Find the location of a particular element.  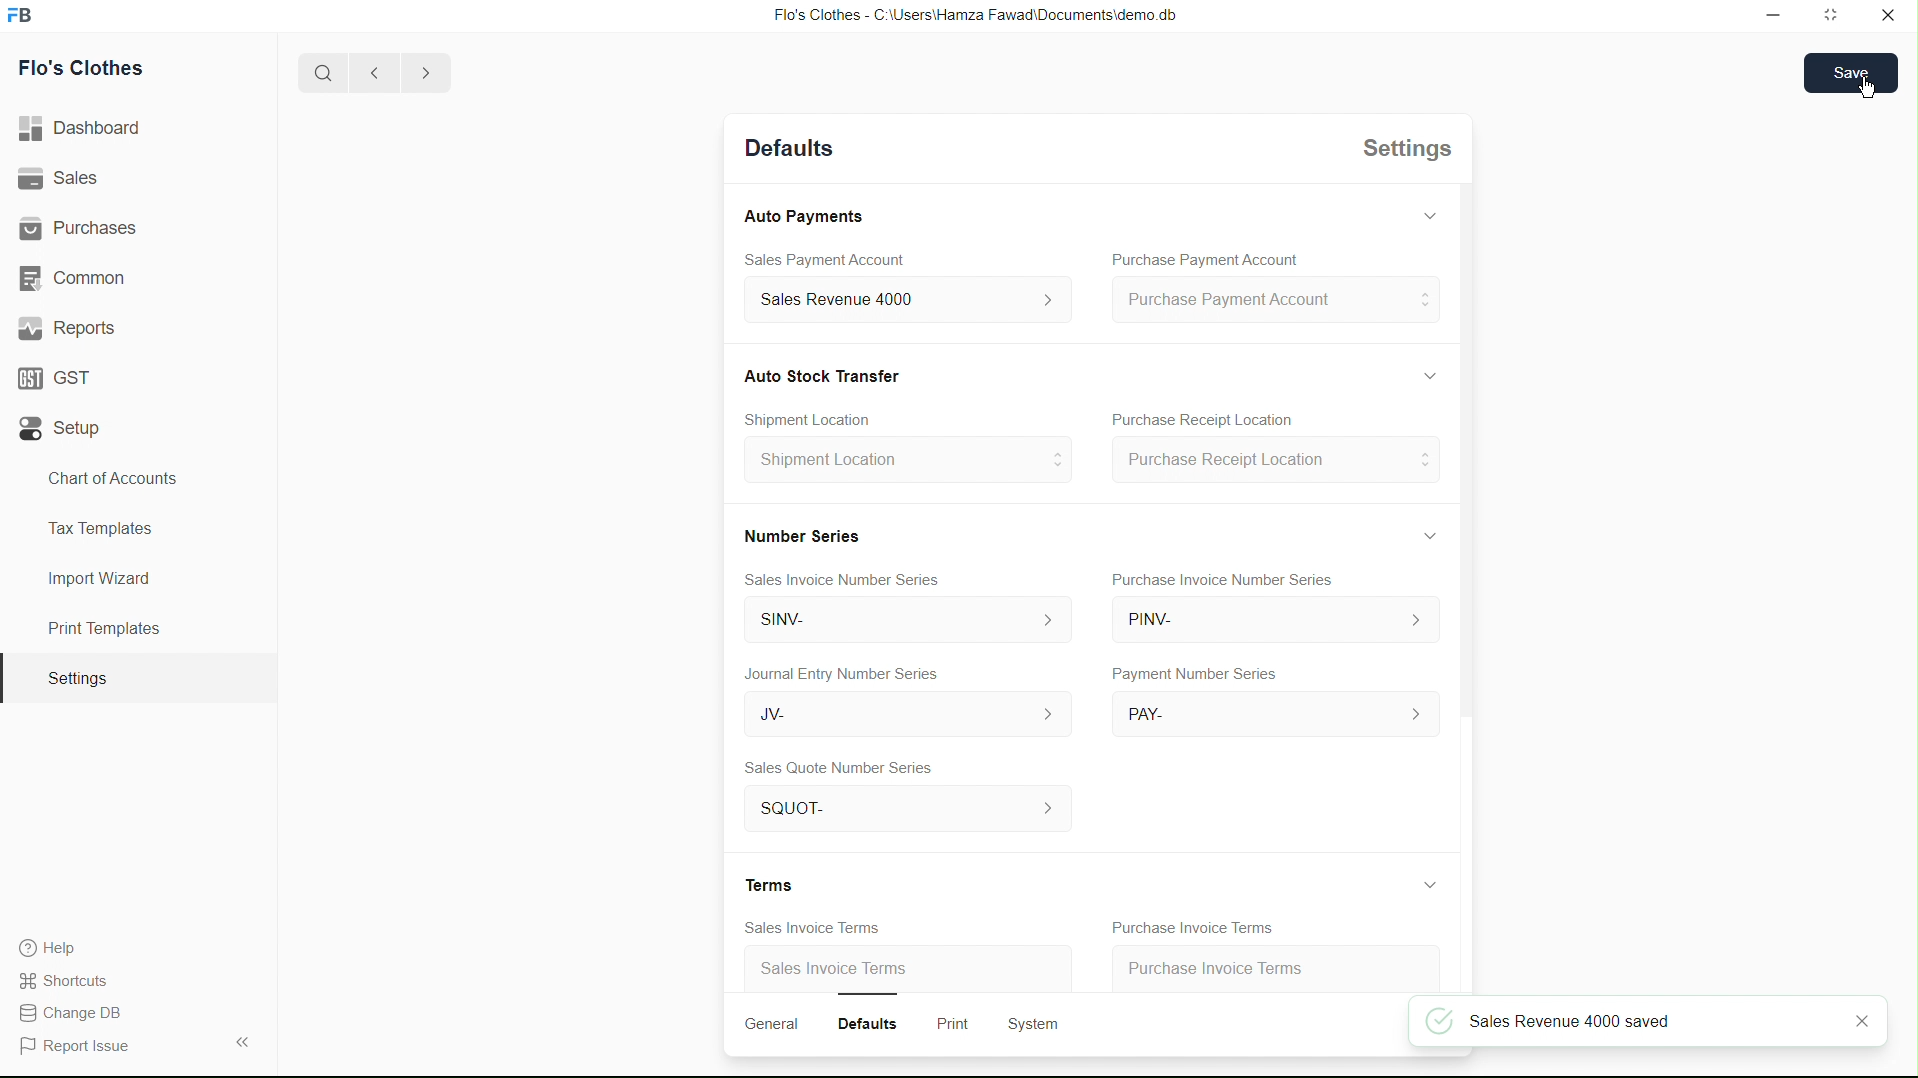

Purchase Payment Account is located at coordinates (1272, 301).